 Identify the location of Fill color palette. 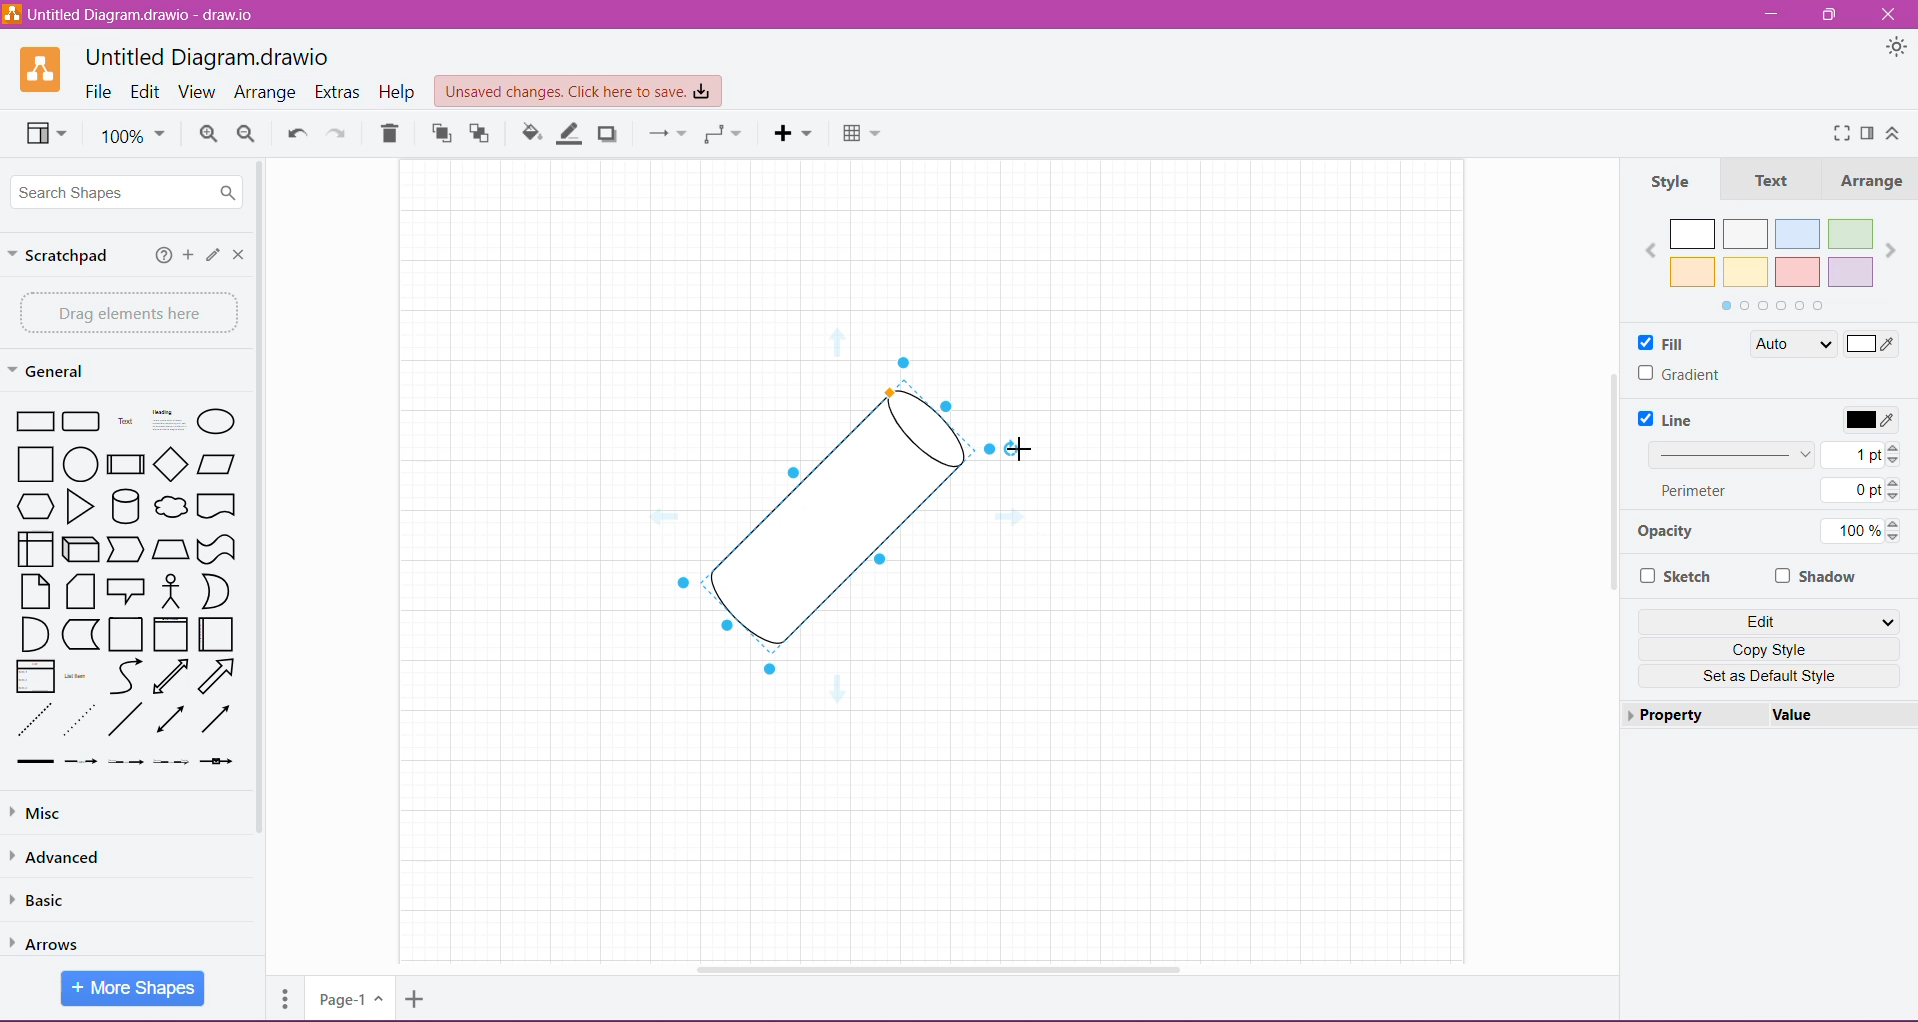
(1770, 261).